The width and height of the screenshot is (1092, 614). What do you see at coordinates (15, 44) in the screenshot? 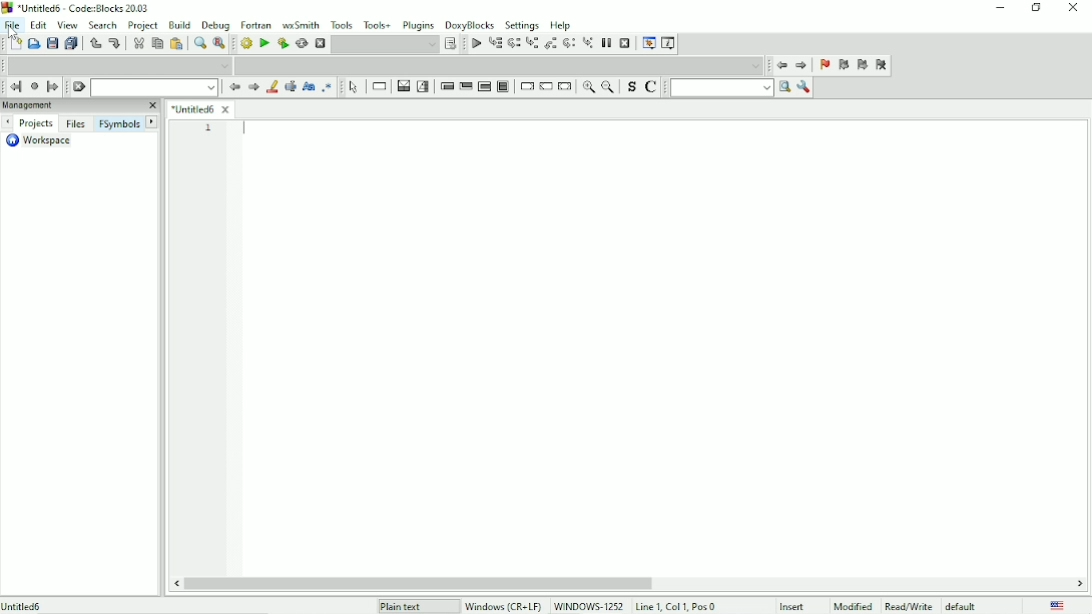
I see `New file` at bounding box center [15, 44].